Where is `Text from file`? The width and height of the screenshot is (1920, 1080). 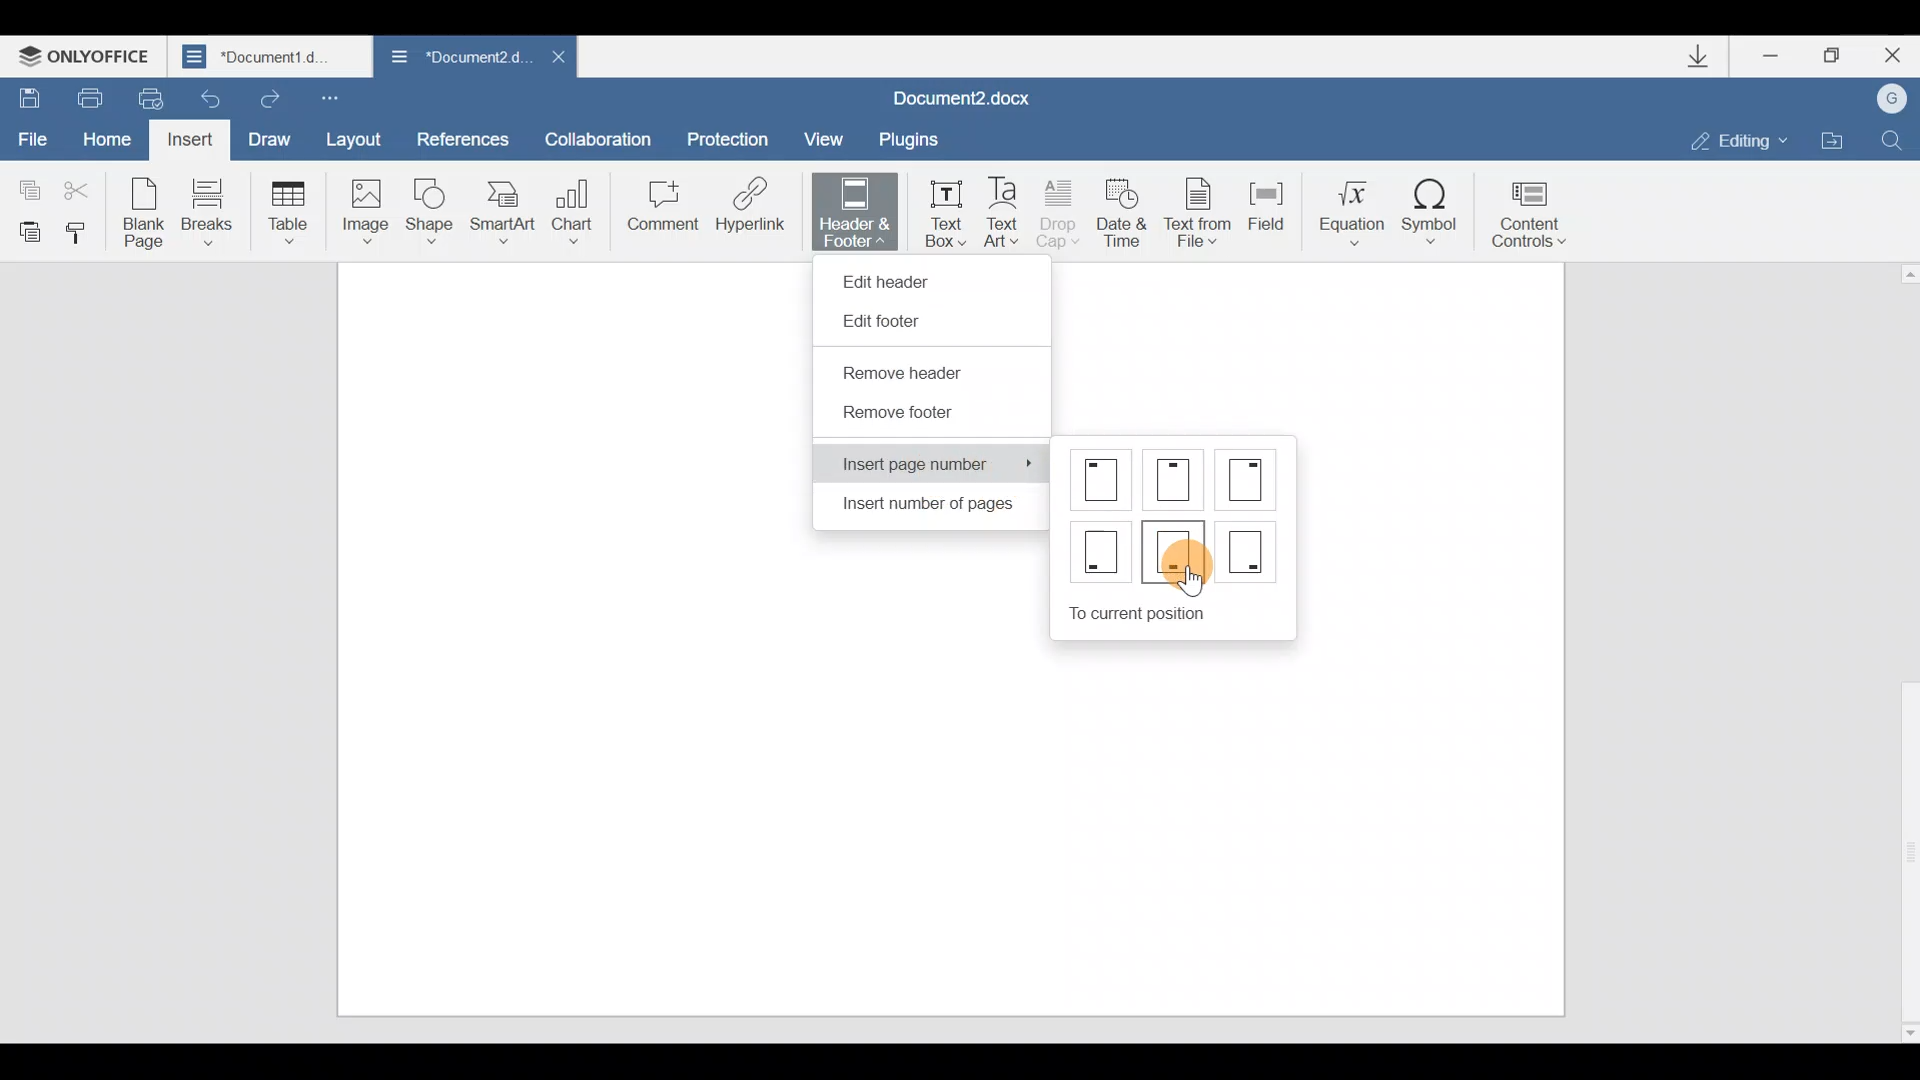
Text from file is located at coordinates (1192, 208).